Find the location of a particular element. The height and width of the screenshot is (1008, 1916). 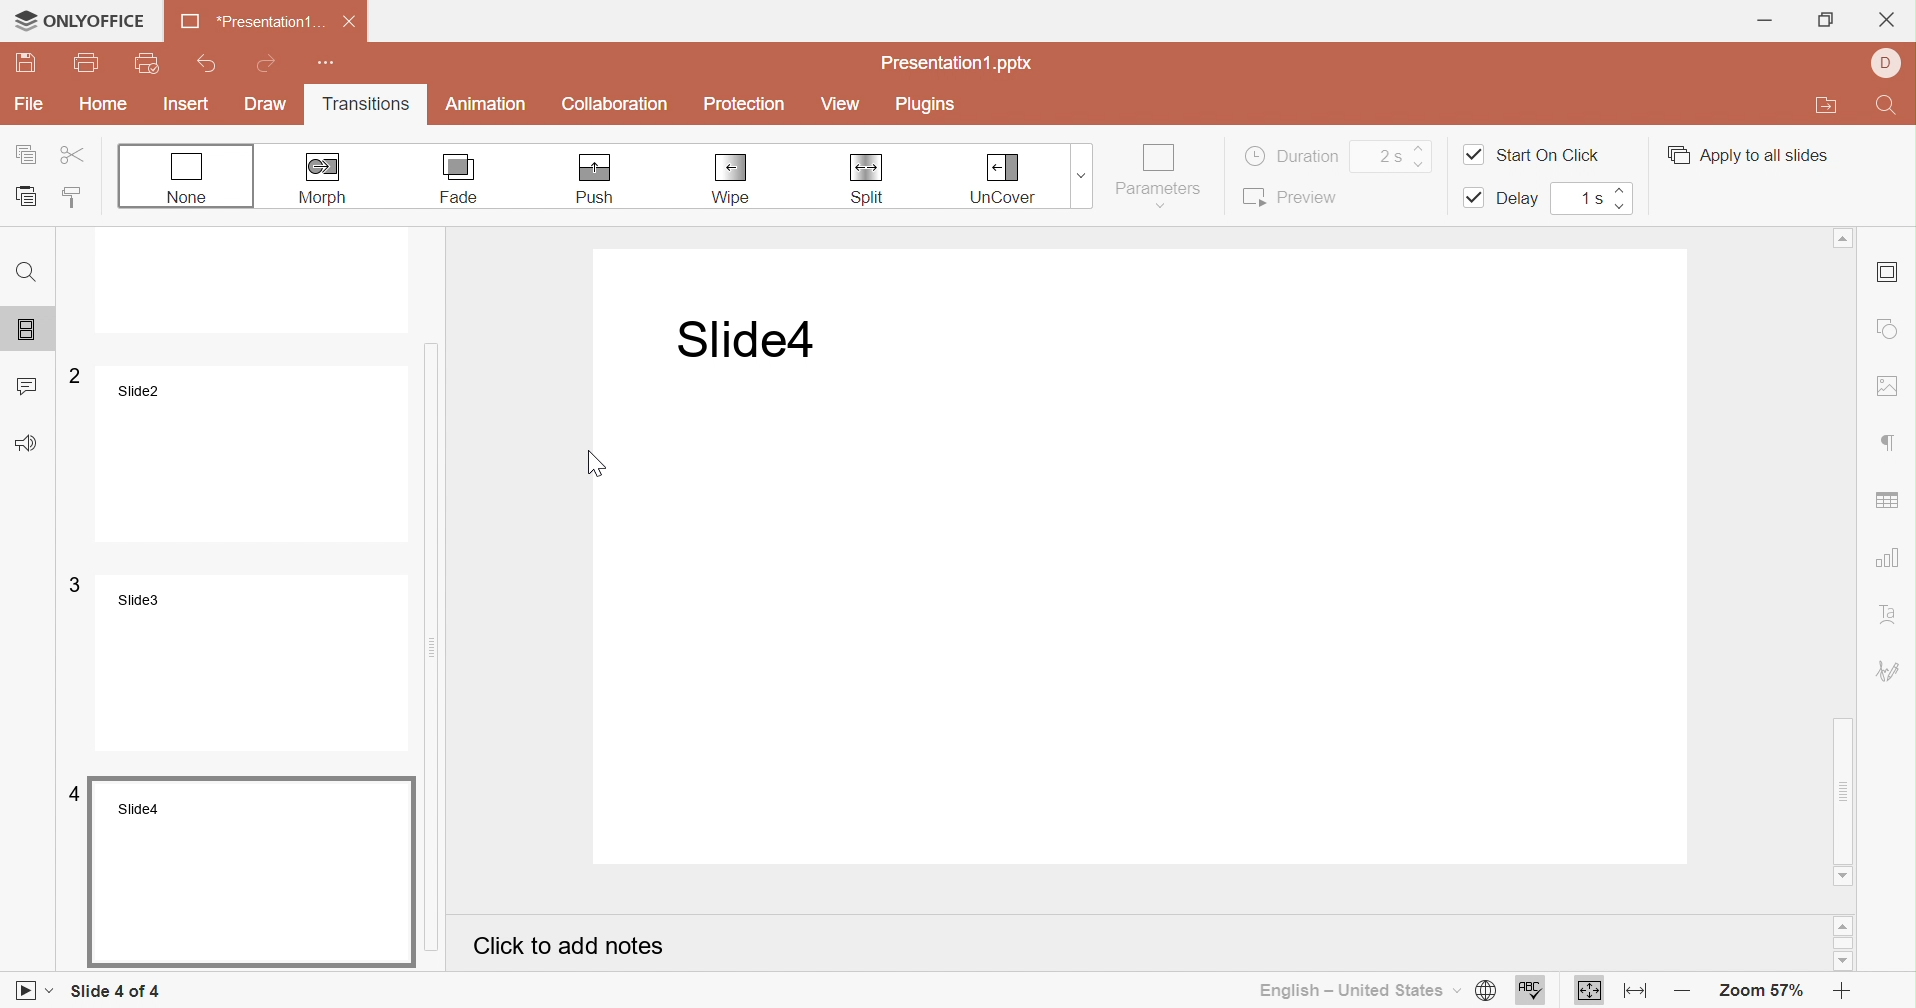

Fit to width is located at coordinates (1638, 993).